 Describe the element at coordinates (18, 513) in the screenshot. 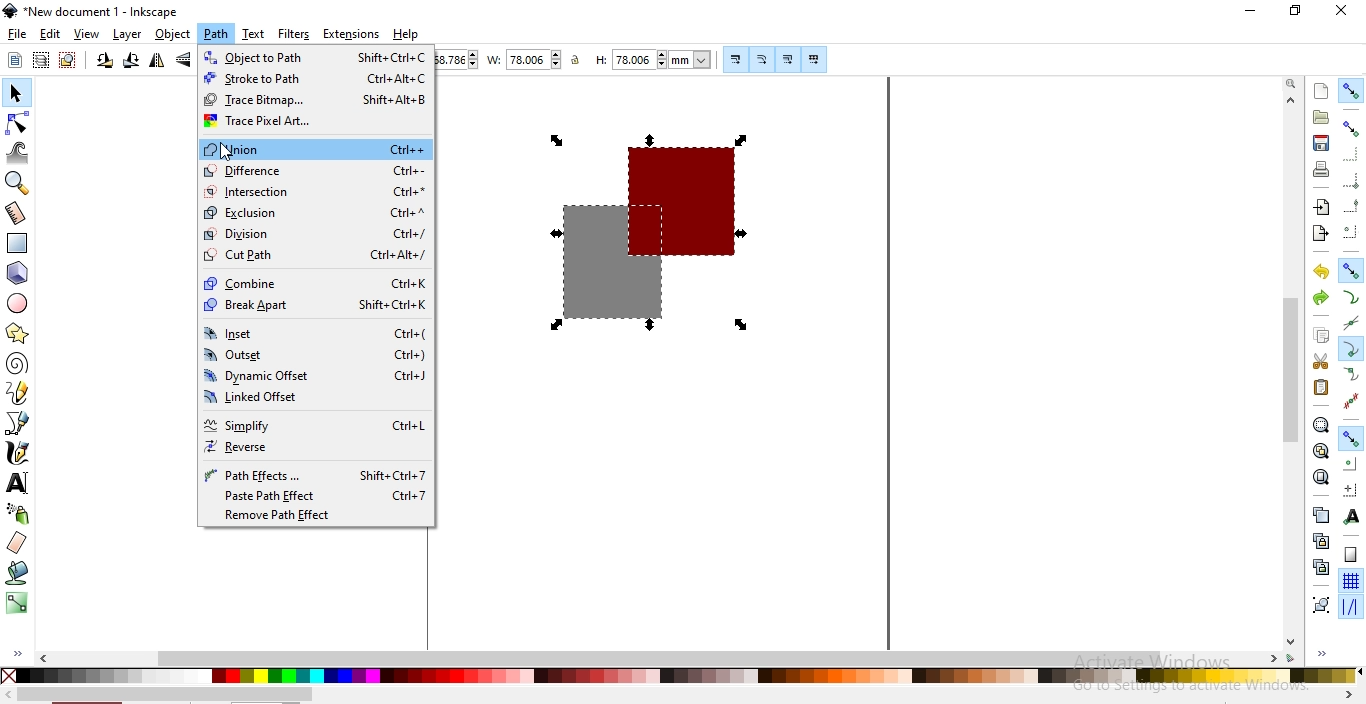

I see `spray objects by sculpting or painting` at that location.